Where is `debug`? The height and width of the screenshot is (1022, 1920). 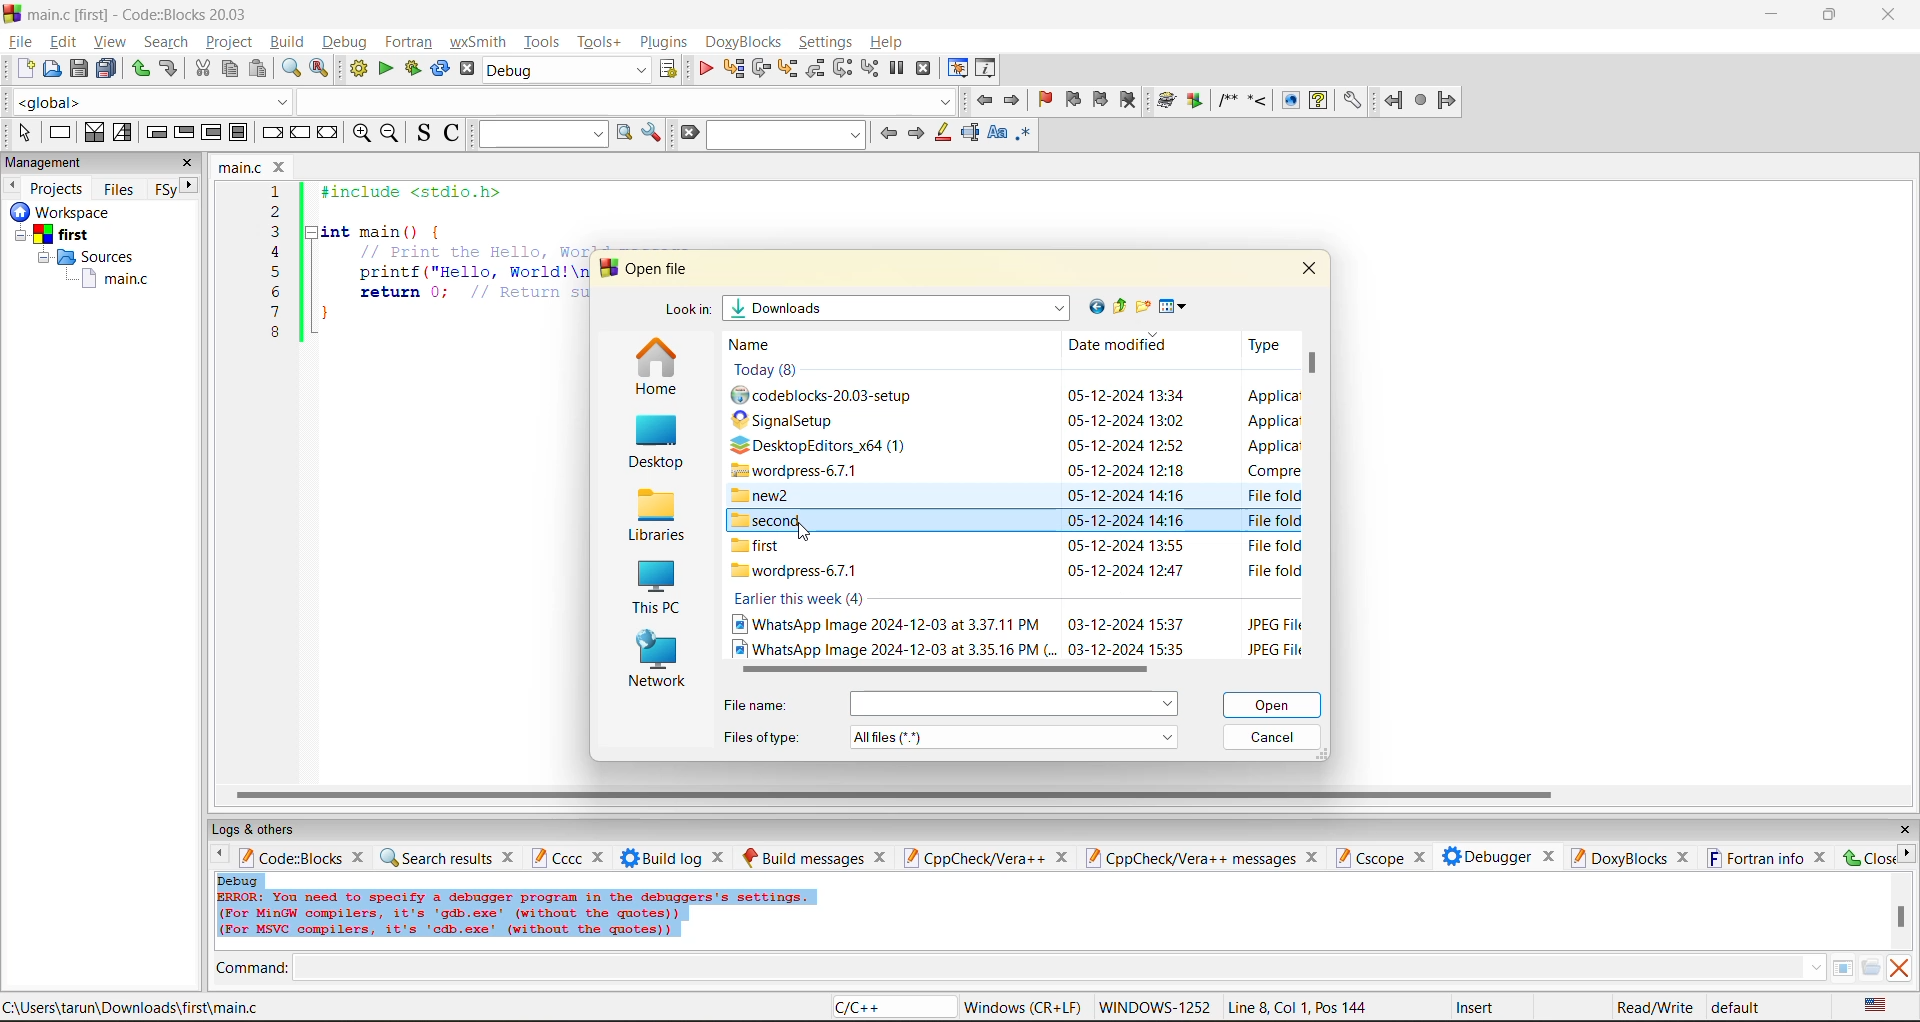 debug is located at coordinates (239, 880).